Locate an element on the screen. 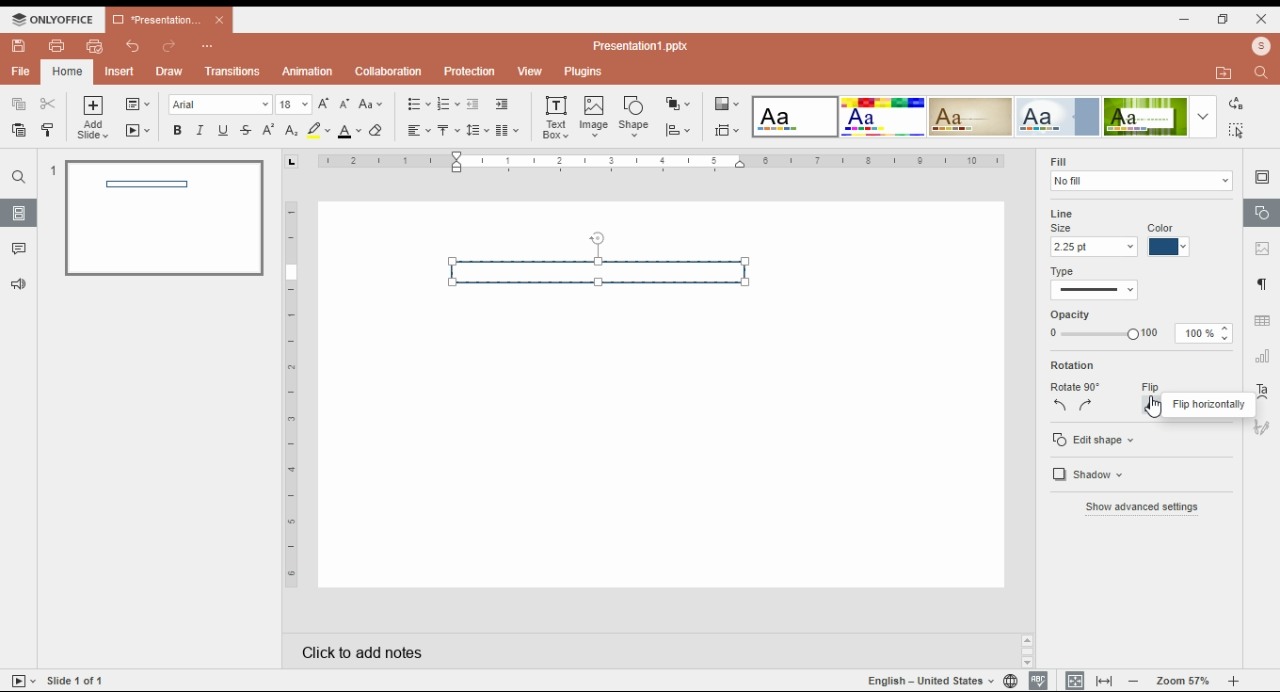  mouse pointer is located at coordinates (1152, 404).